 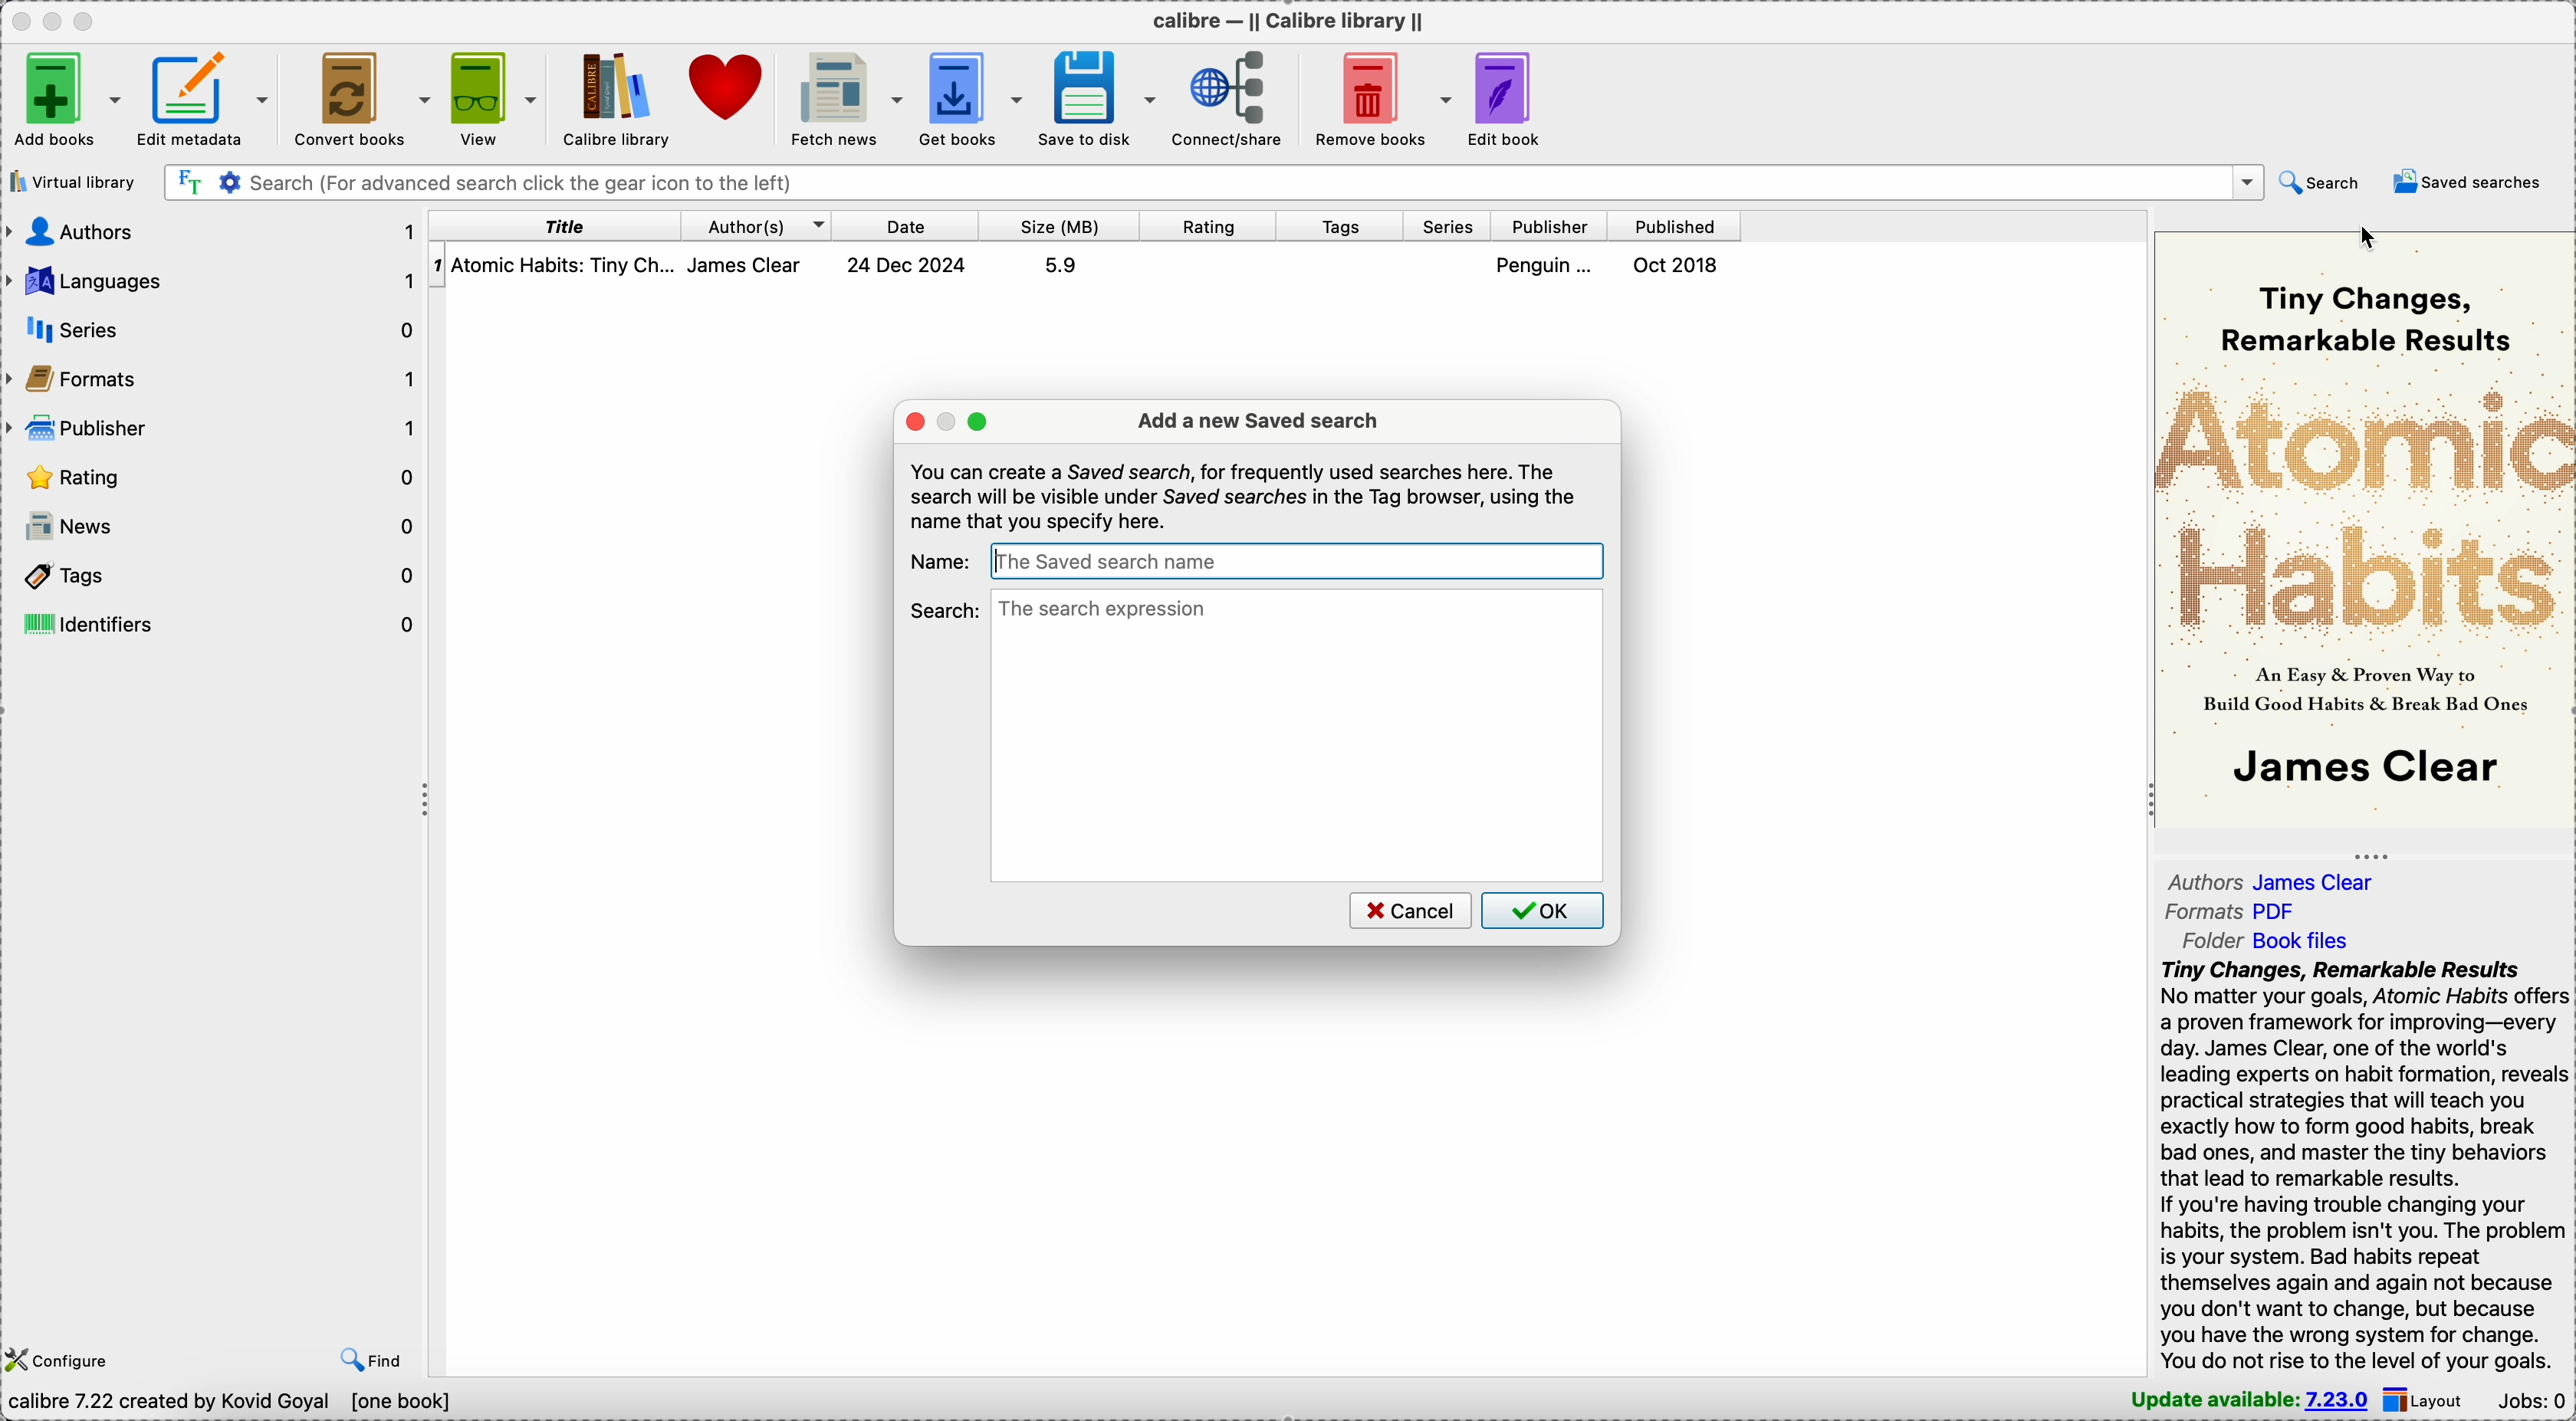 I want to click on saved searches, so click(x=2472, y=182).